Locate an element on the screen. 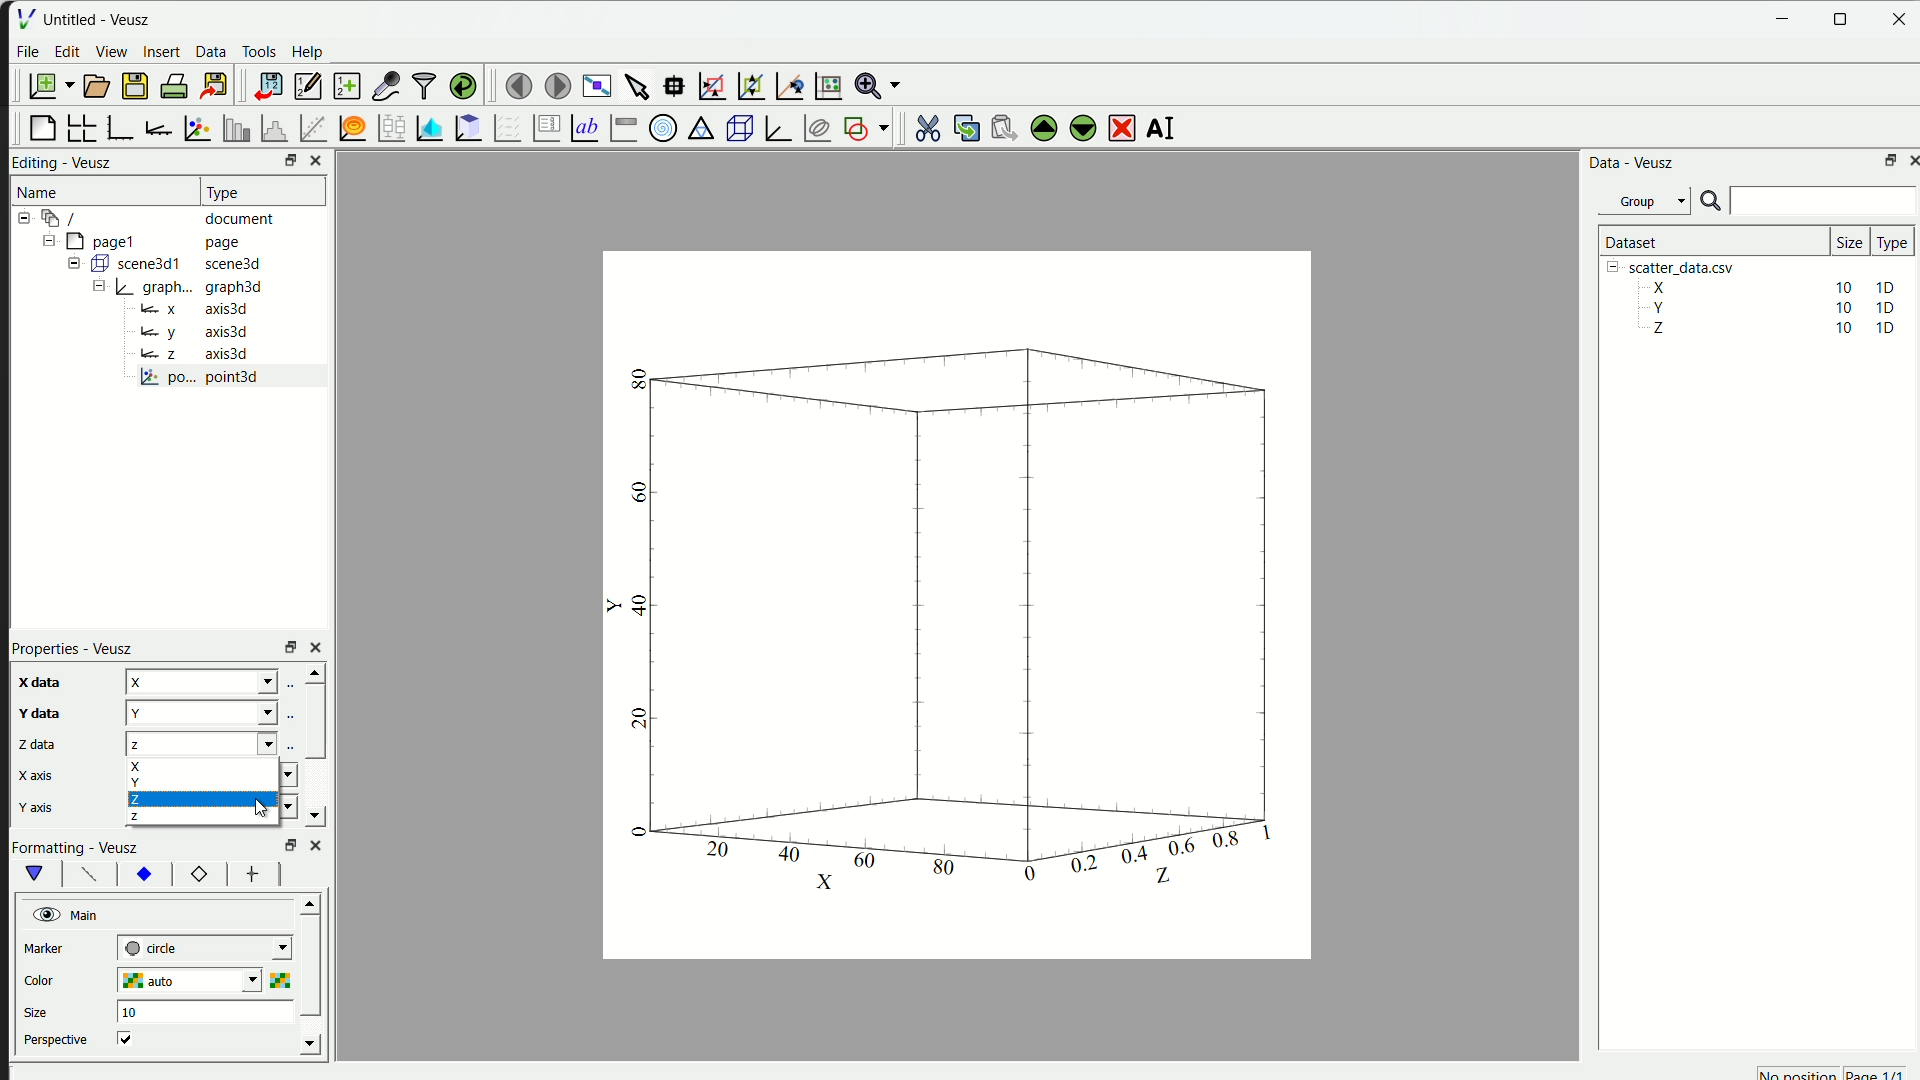  View is located at coordinates (109, 50).